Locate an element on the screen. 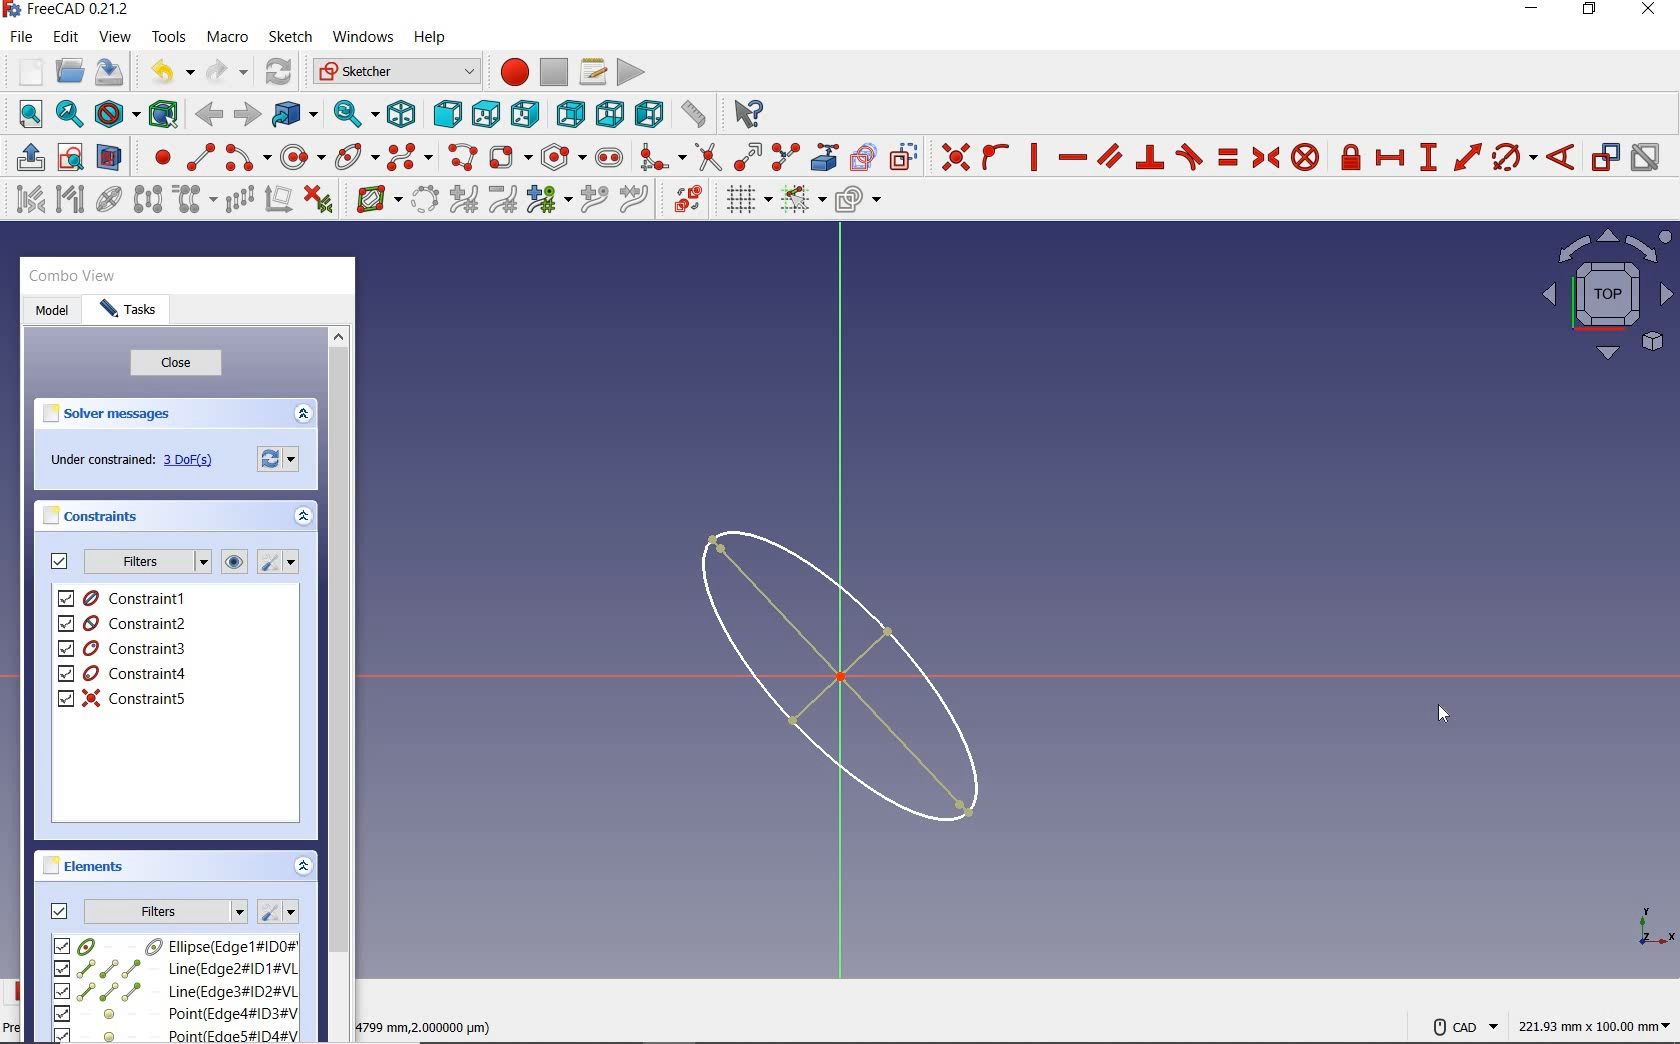  undo is located at coordinates (167, 72).